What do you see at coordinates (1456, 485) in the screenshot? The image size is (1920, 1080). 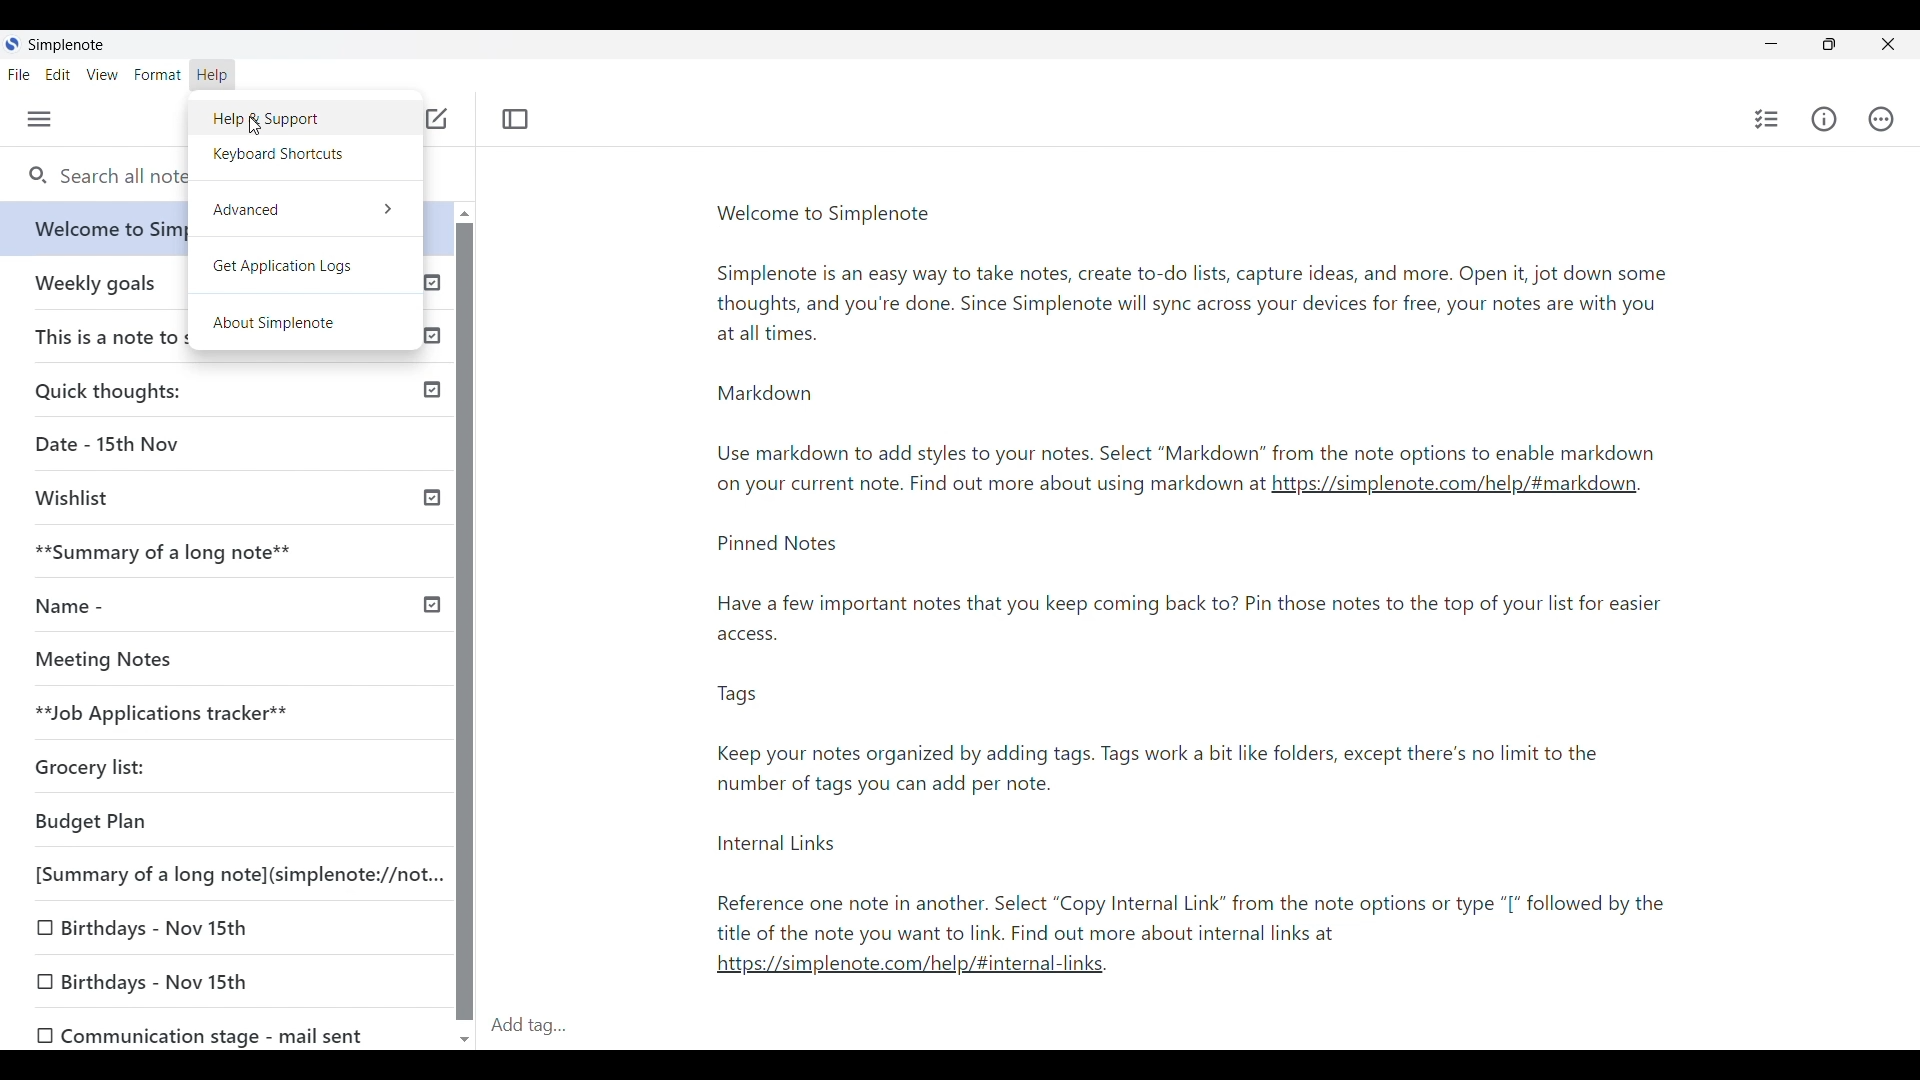 I see `link1` at bounding box center [1456, 485].